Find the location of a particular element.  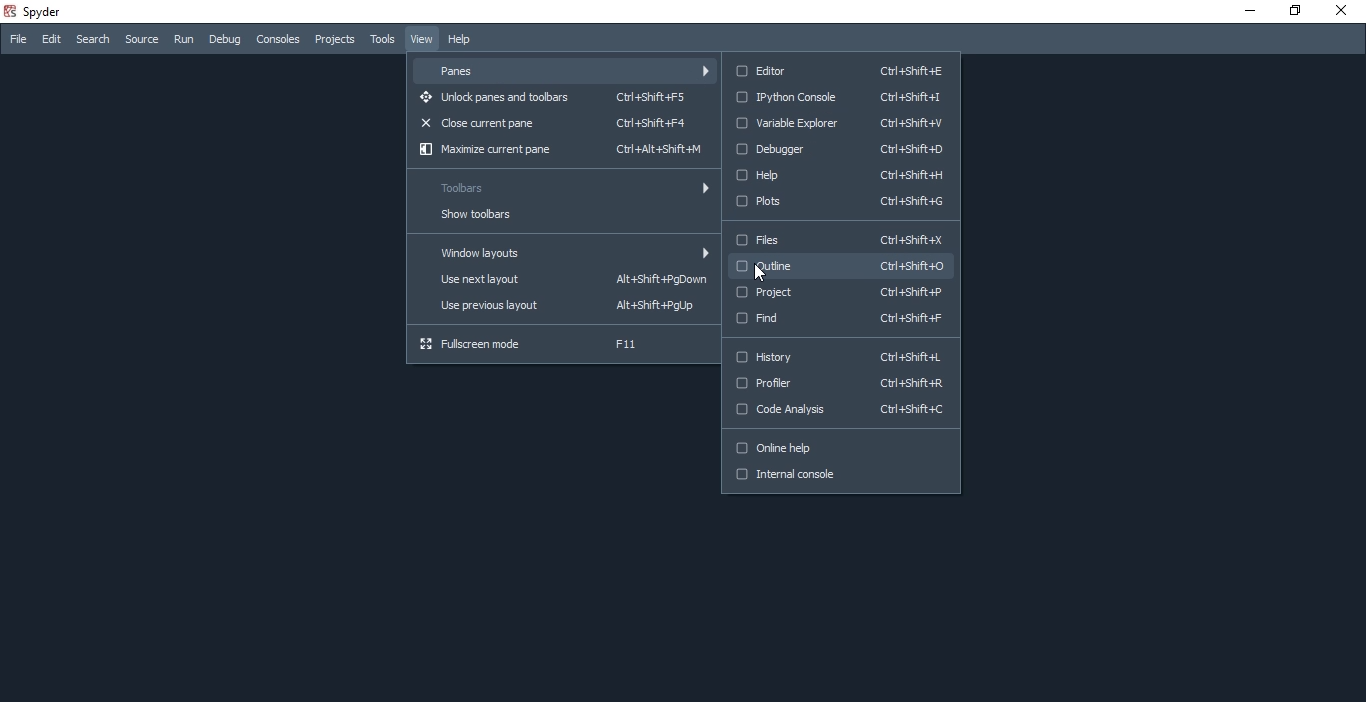

minimise is located at coordinates (1246, 14).